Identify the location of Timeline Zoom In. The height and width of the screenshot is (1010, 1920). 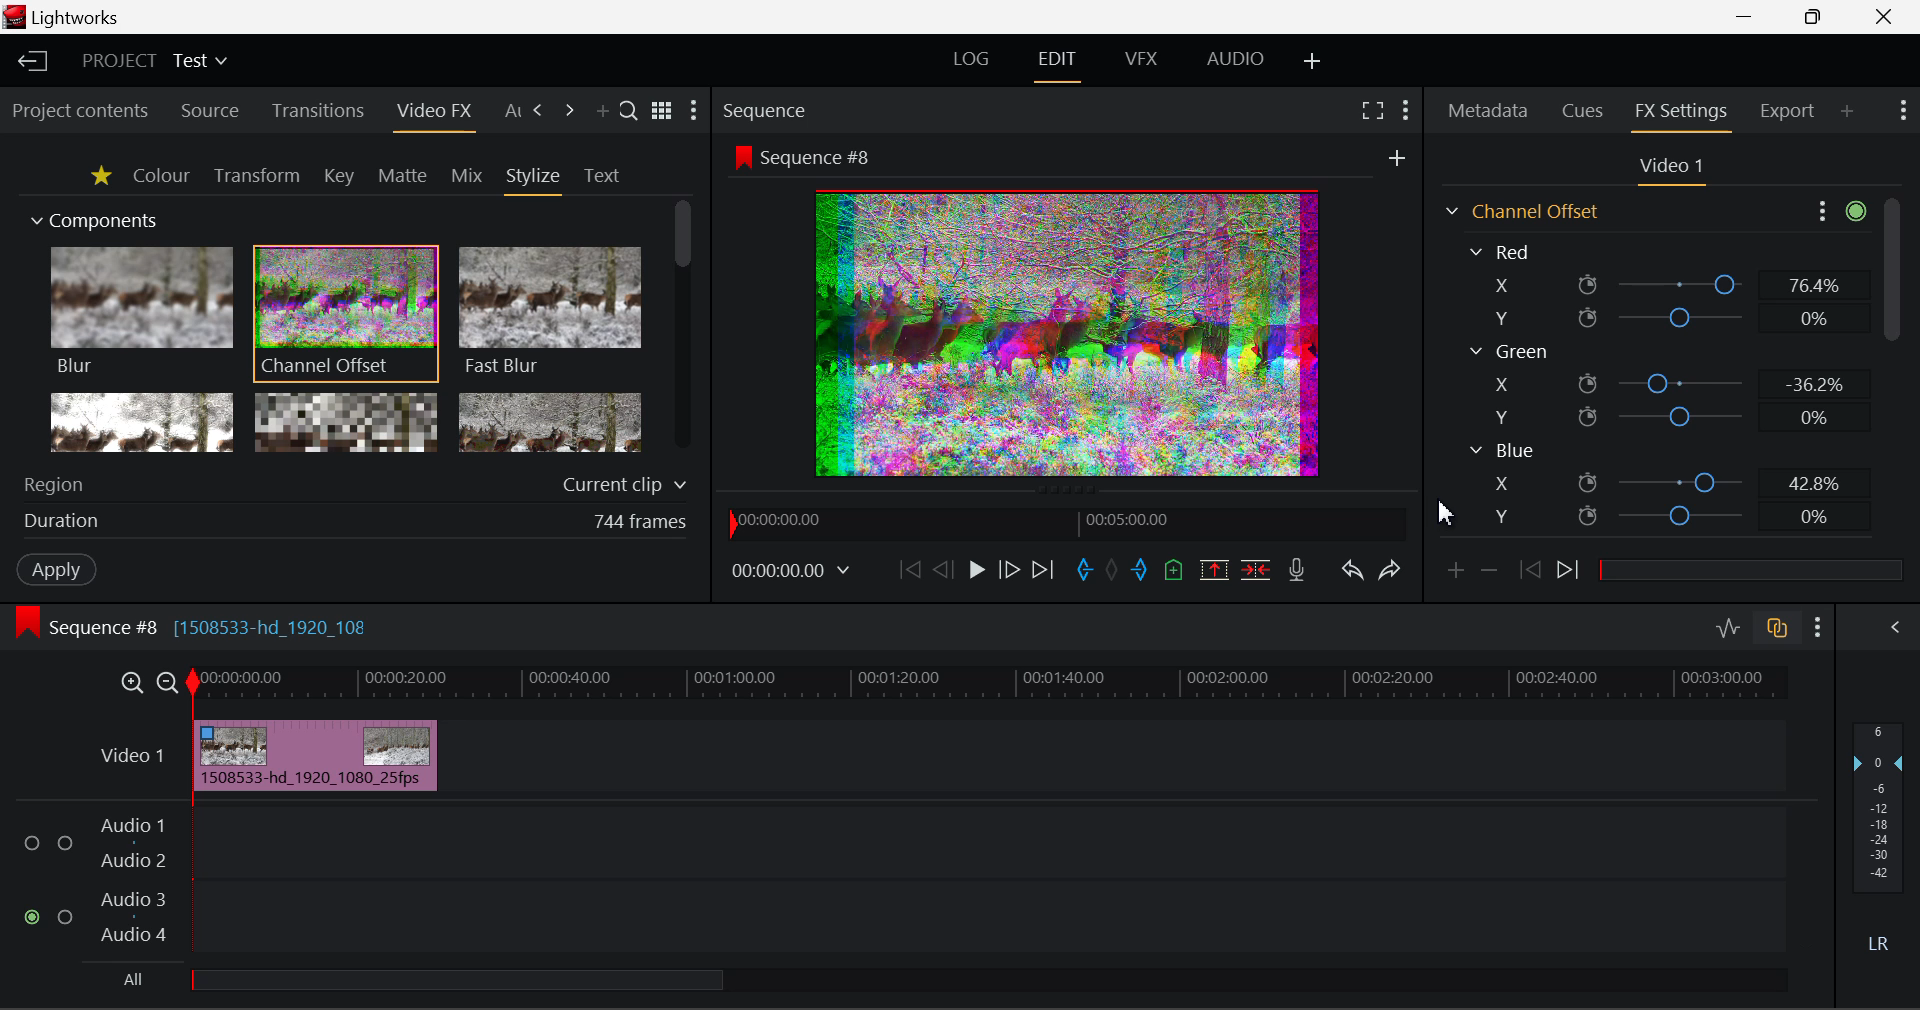
(131, 685).